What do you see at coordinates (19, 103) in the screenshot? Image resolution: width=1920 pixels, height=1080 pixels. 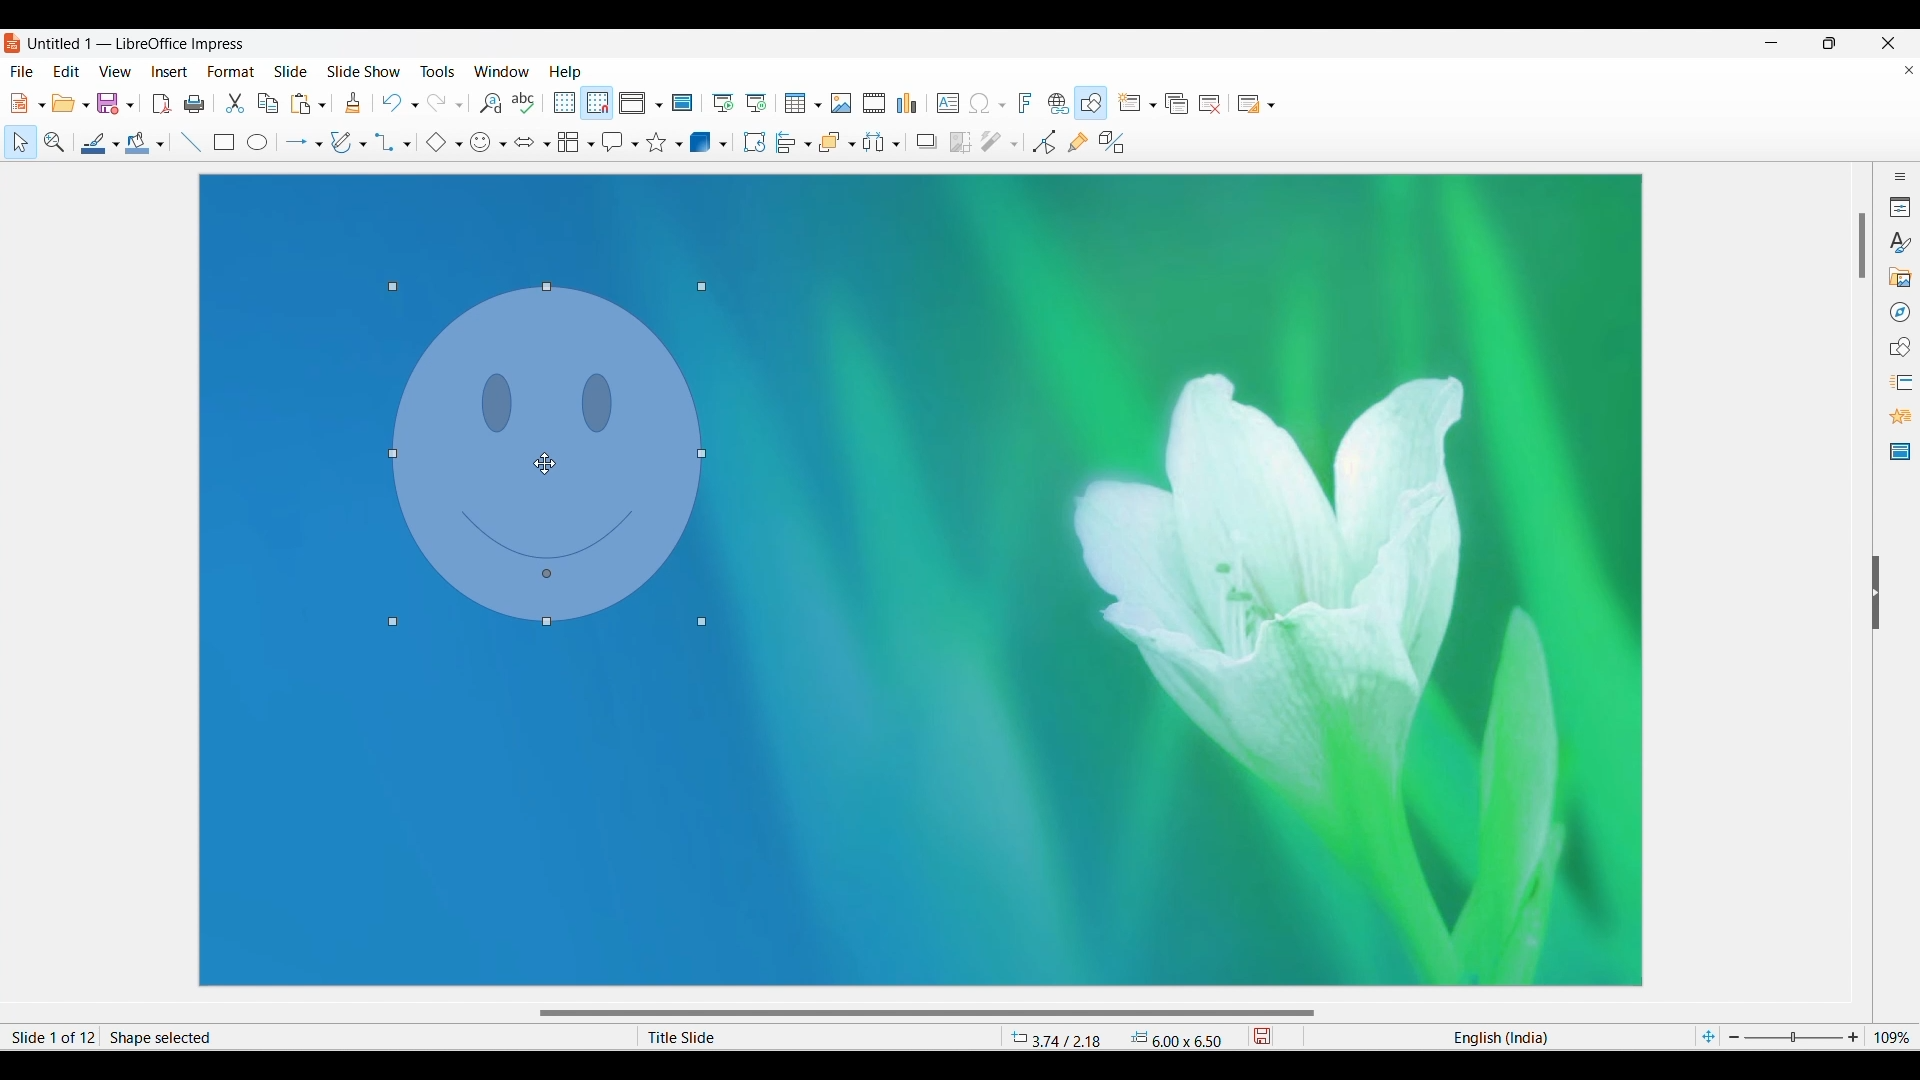 I see `New` at bounding box center [19, 103].